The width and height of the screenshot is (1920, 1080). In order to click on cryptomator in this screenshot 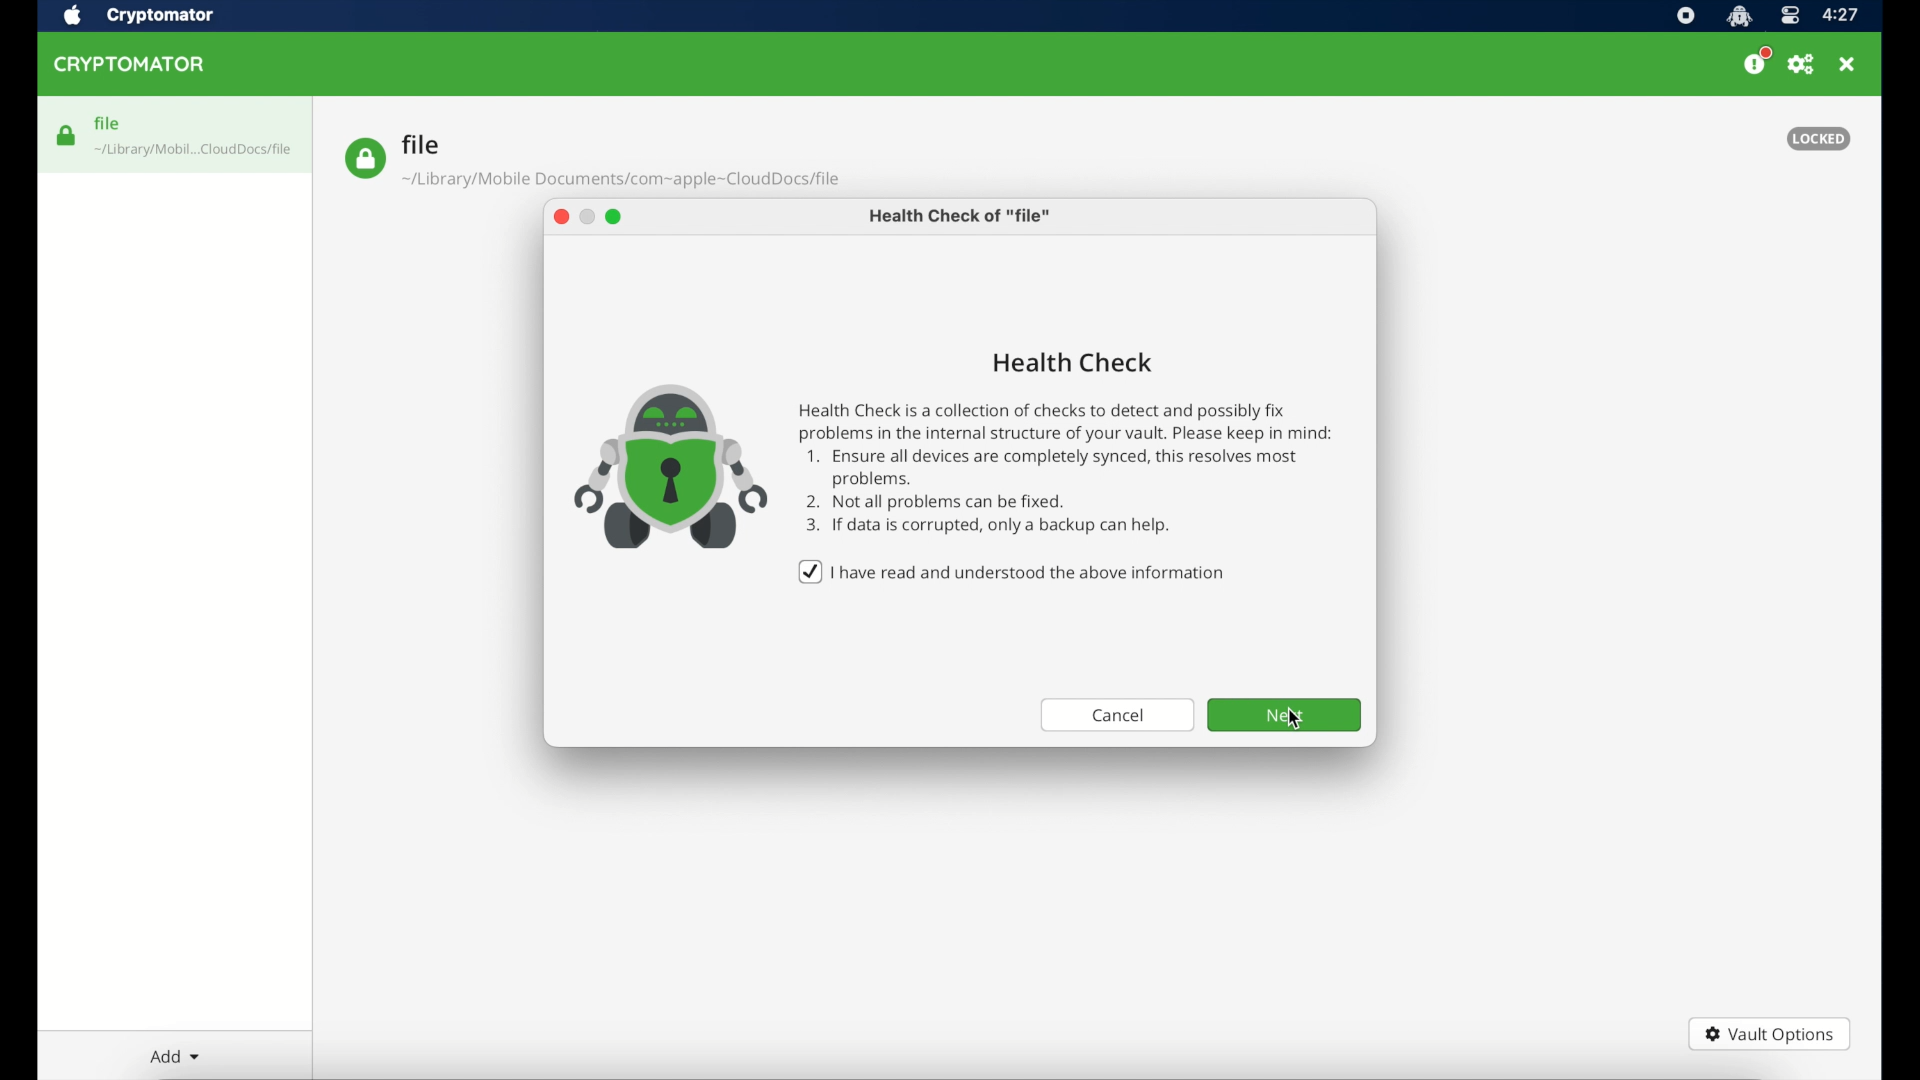, I will do `click(161, 15)`.